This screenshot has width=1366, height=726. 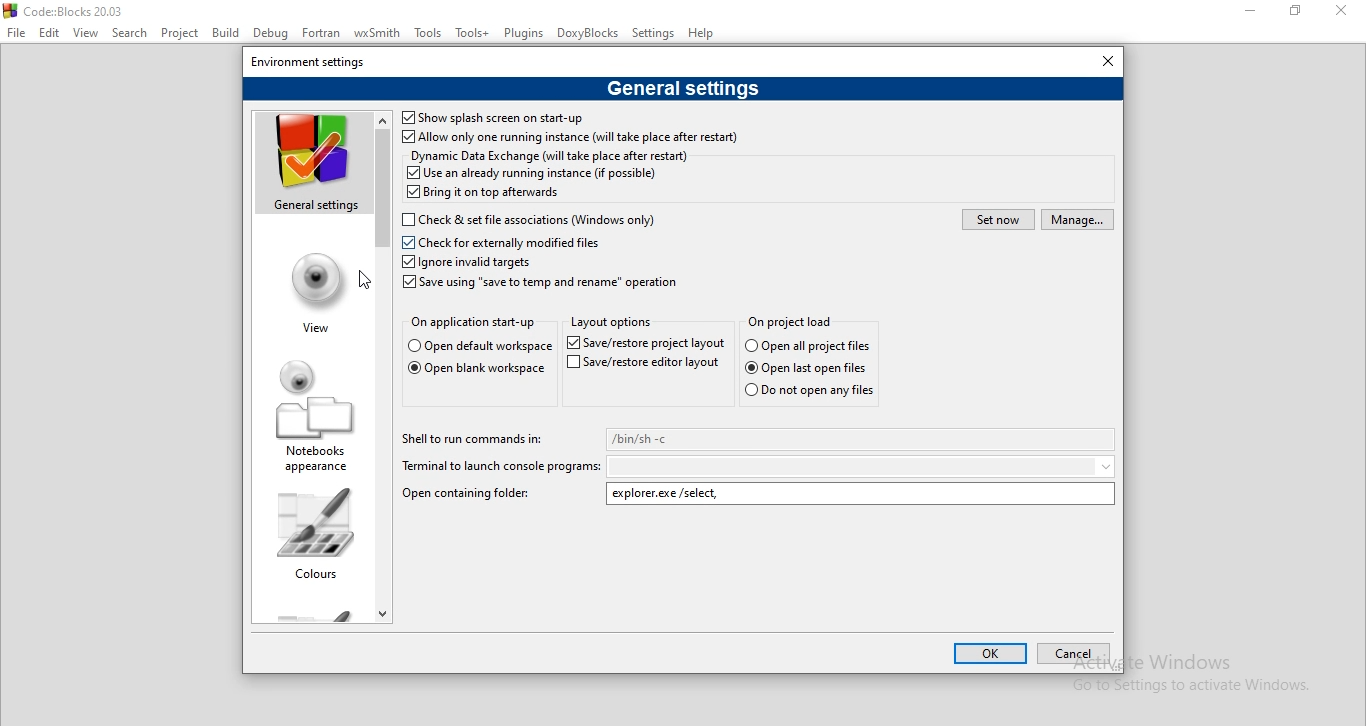 I want to click on restore, so click(x=1301, y=13).